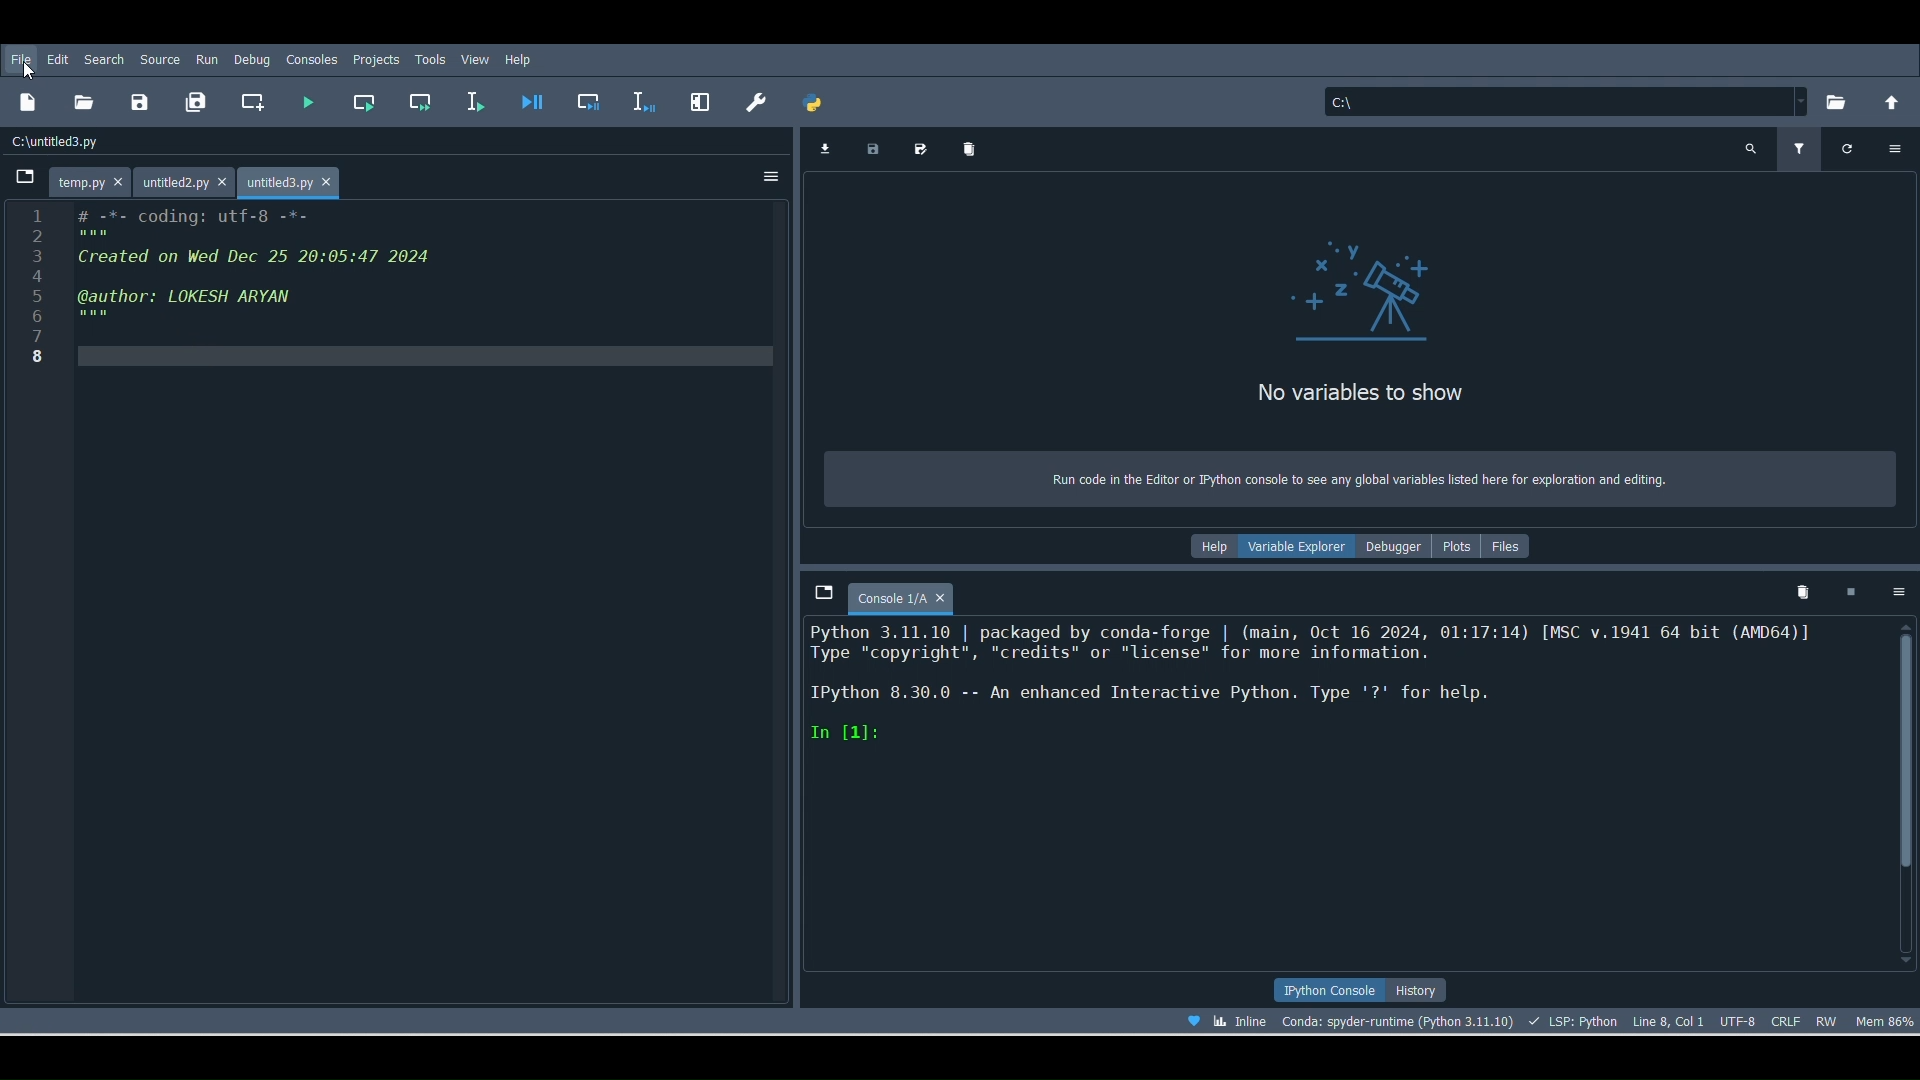 The image size is (1920, 1080). I want to click on Plots, so click(1460, 552).